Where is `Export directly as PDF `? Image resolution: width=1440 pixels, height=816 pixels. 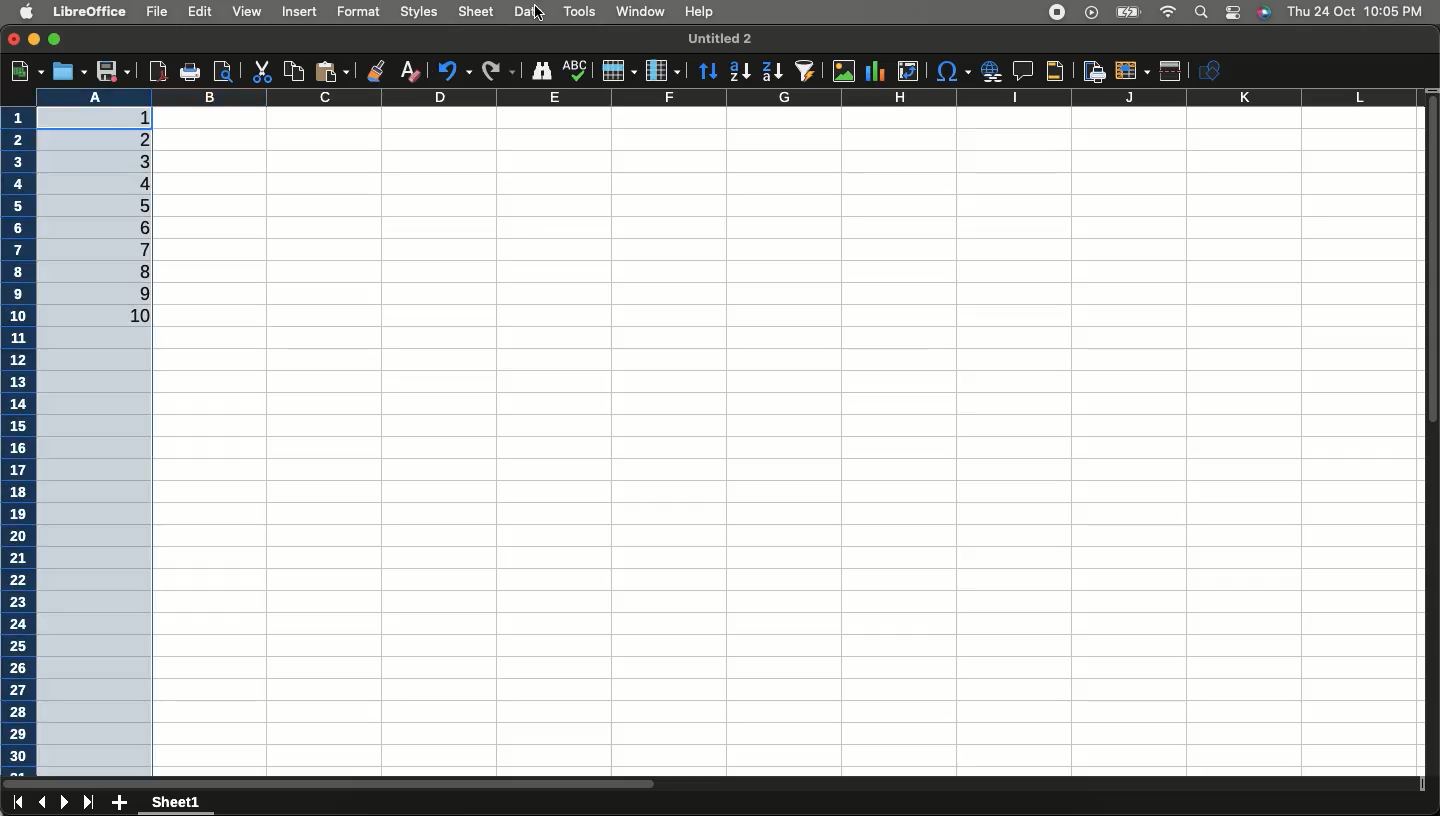
Export directly as PDF  is located at coordinates (155, 70).